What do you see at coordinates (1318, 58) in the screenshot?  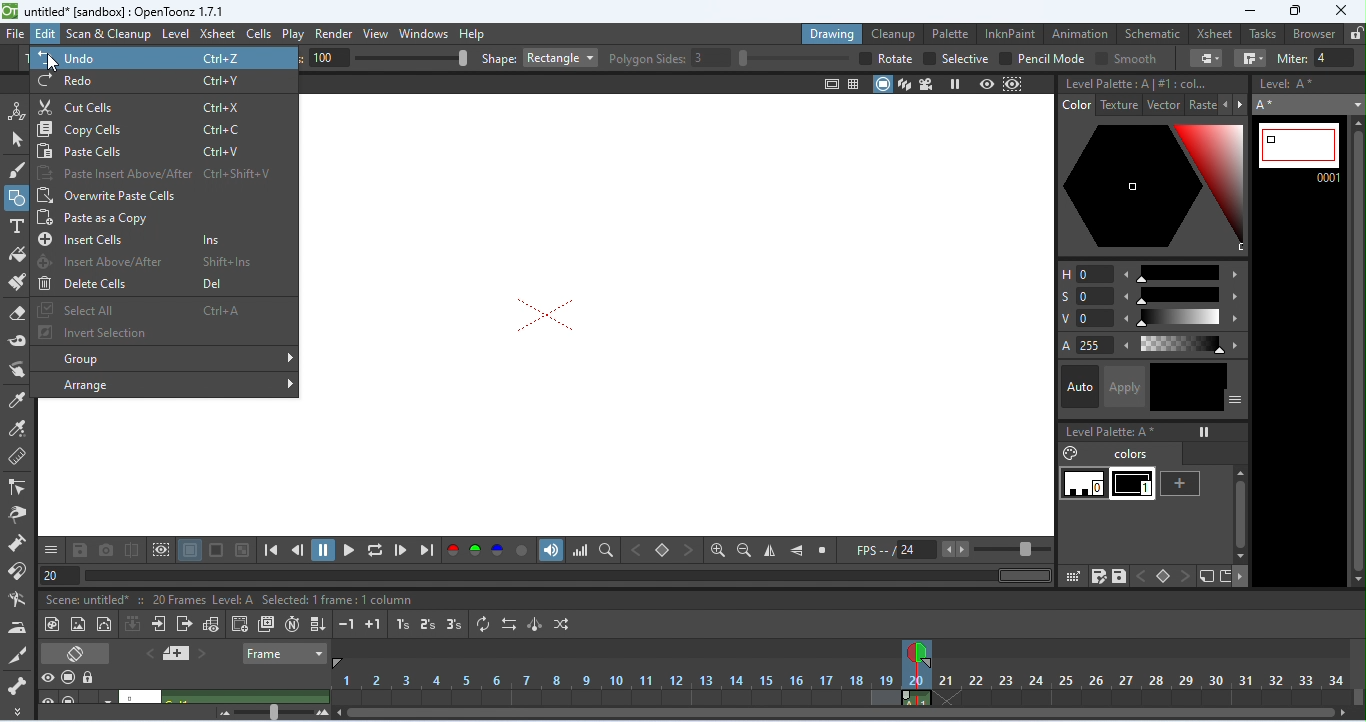 I see `miter` at bounding box center [1318, 58].